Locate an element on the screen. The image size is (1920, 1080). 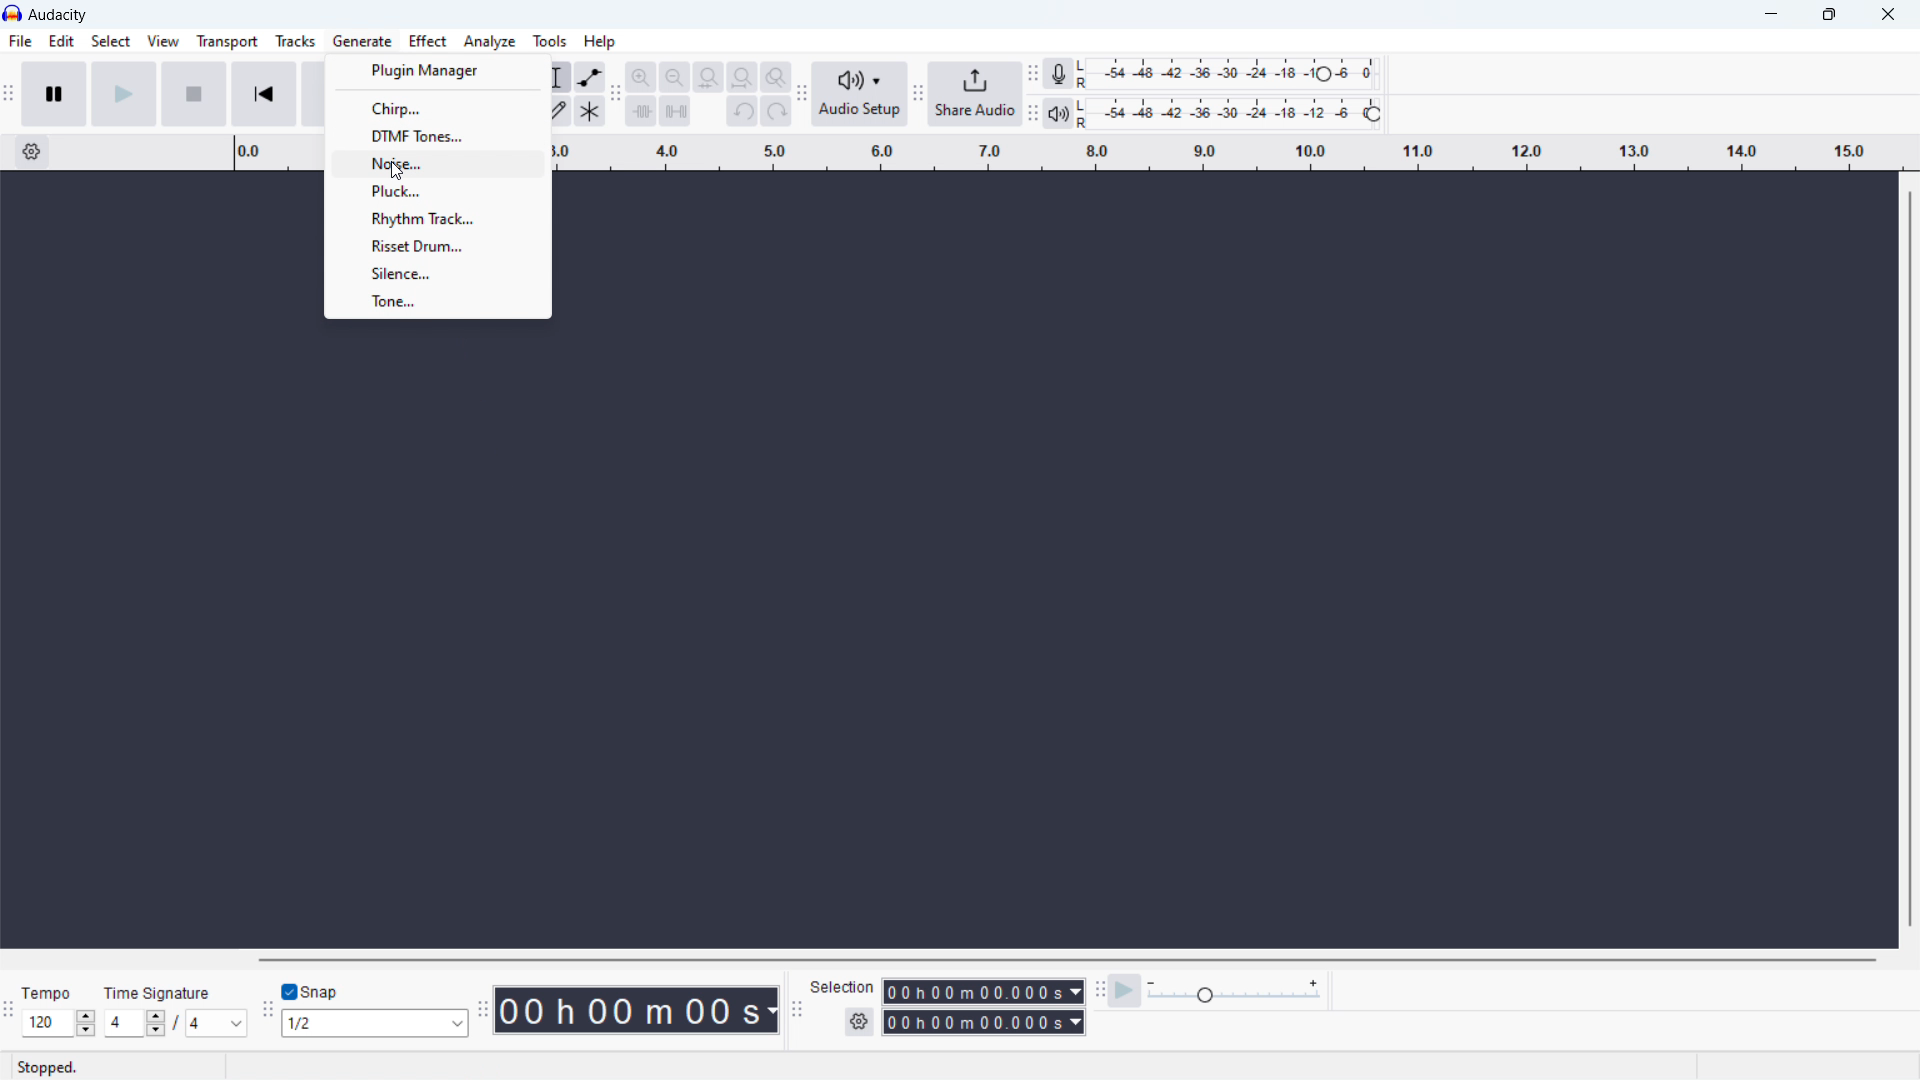
Time signature is located at coordinates (159, 993).